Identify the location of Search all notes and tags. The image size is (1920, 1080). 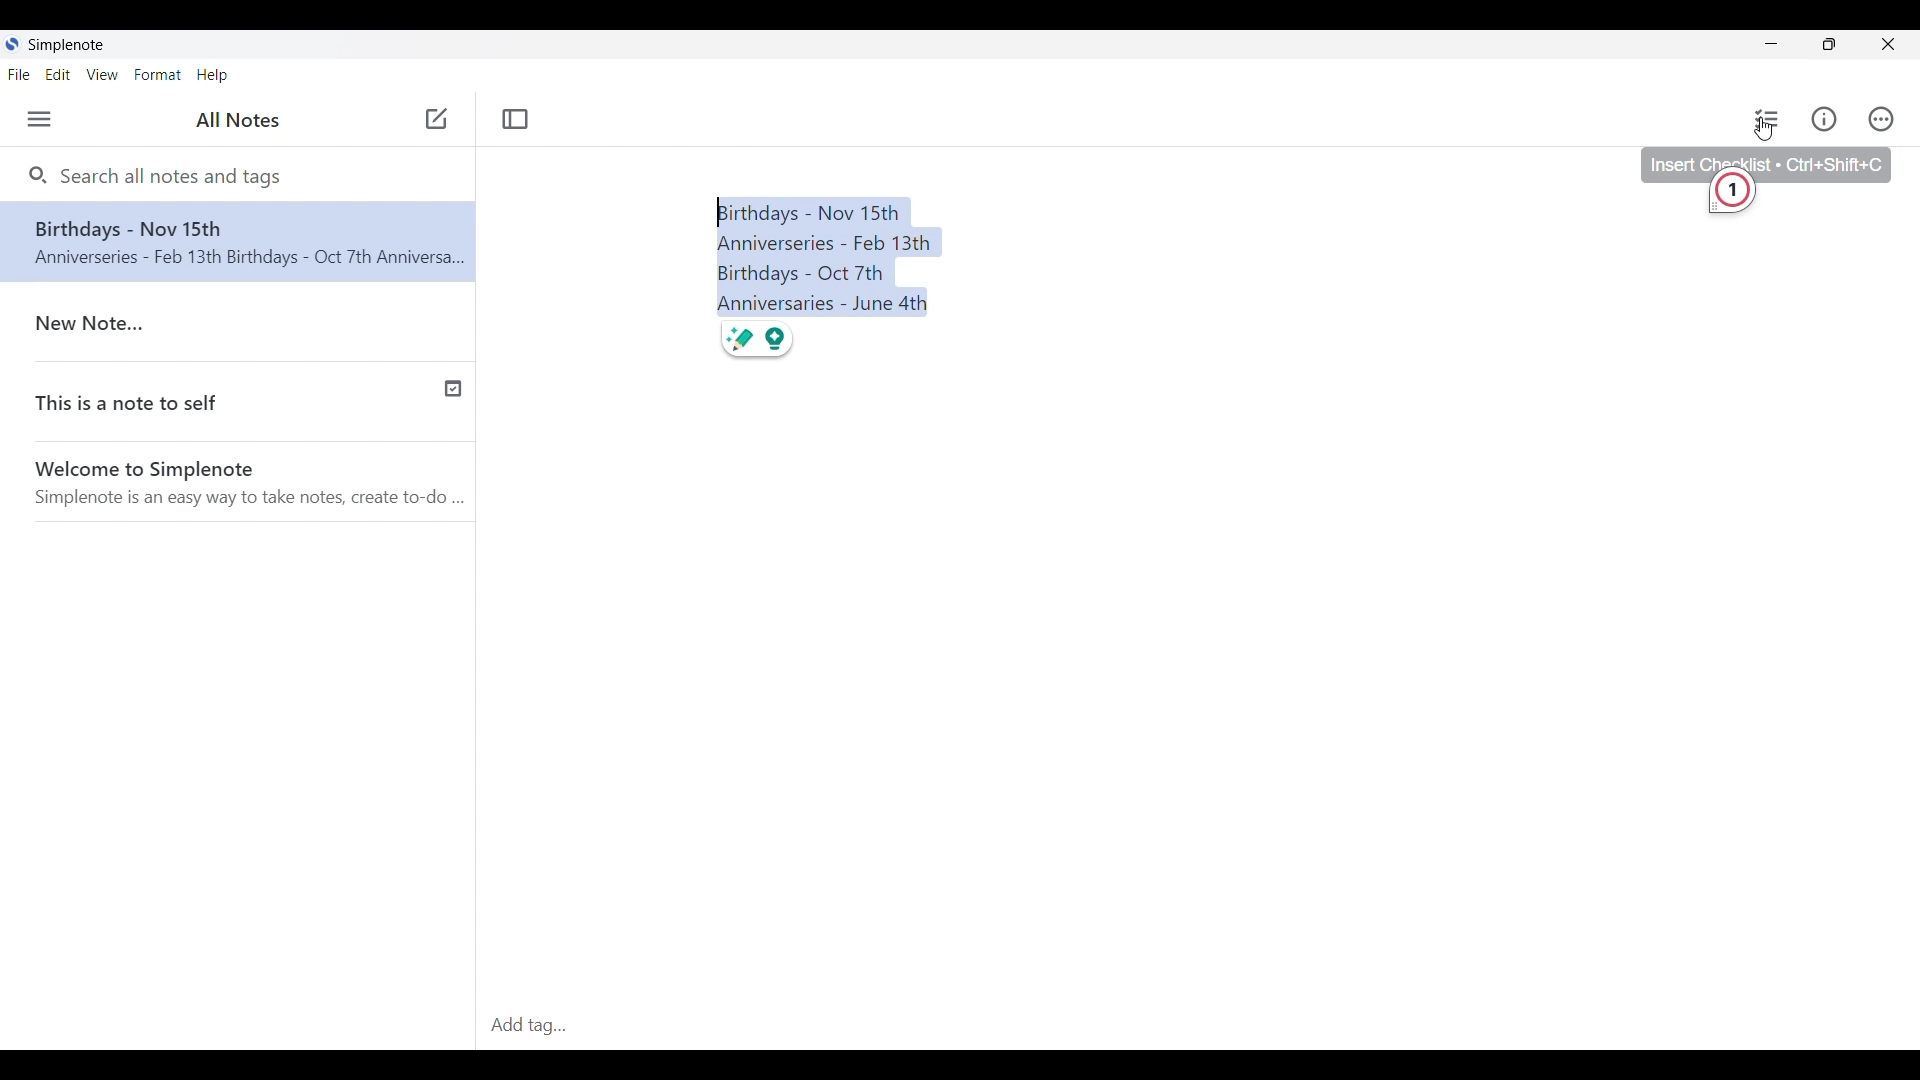
(177, 176).